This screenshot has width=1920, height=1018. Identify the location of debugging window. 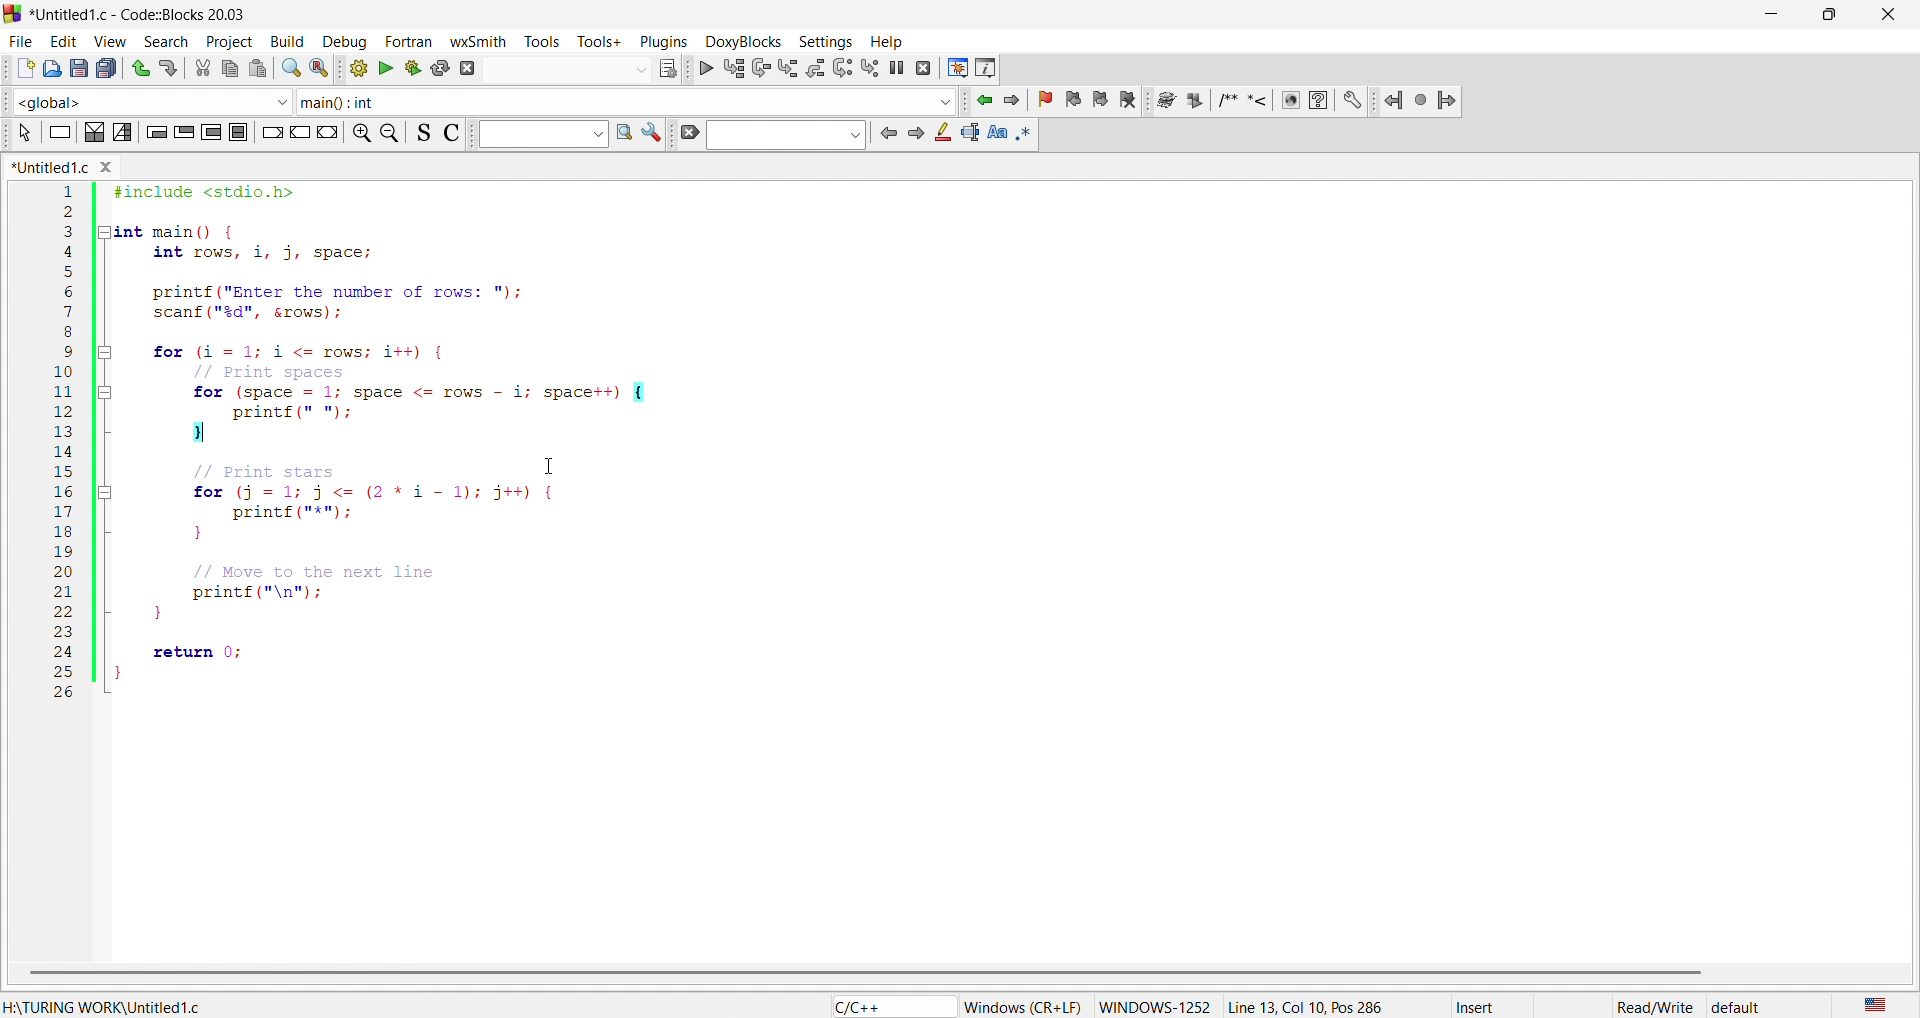
(956, 67).